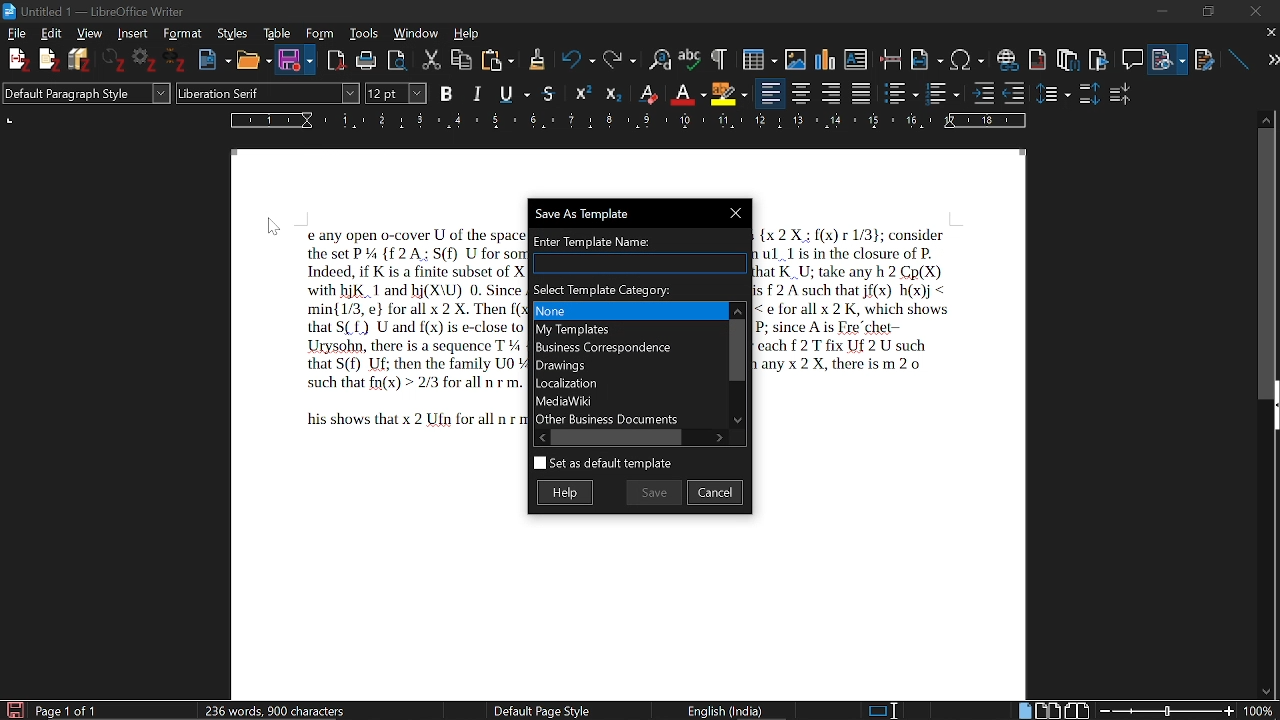 This screenshot has width=1280, height=720. What do you see at coordinates (19, 34) in the screenshot?
I see `File` at bounding box center [19, 34].